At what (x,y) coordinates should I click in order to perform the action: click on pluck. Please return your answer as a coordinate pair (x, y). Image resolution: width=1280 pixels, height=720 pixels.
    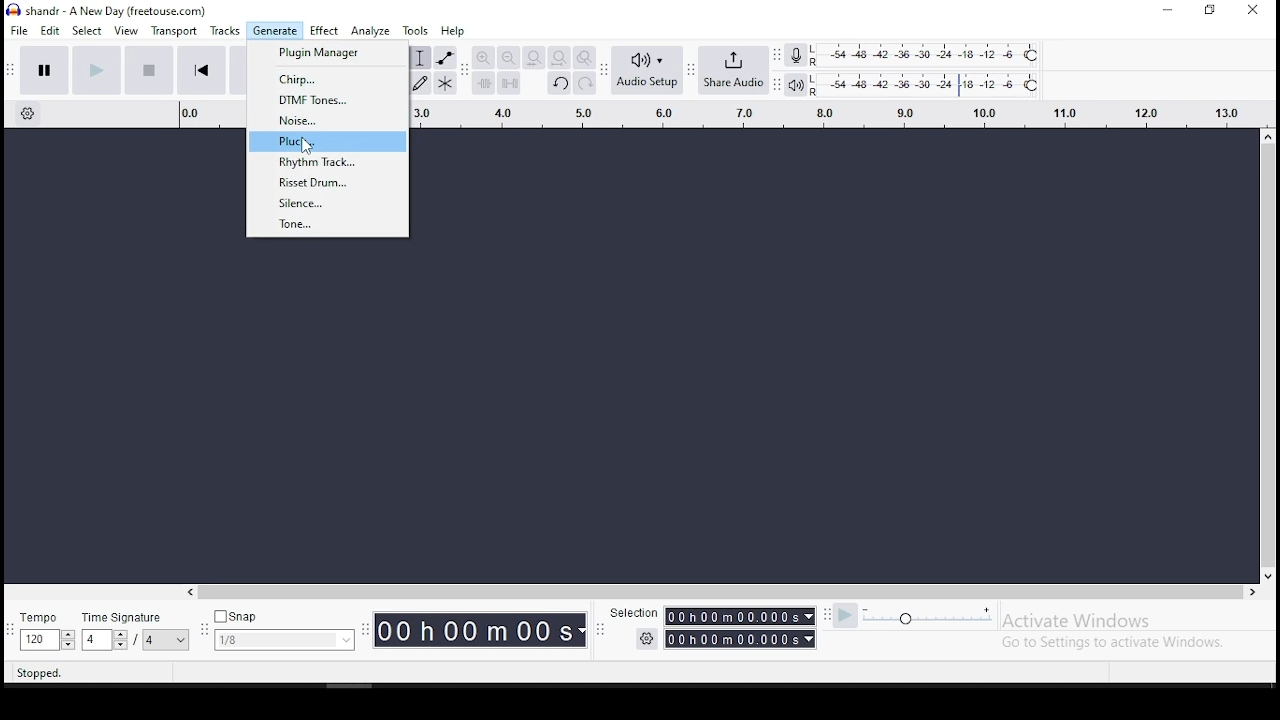
    Looking at the image, I should click on (329, 141).